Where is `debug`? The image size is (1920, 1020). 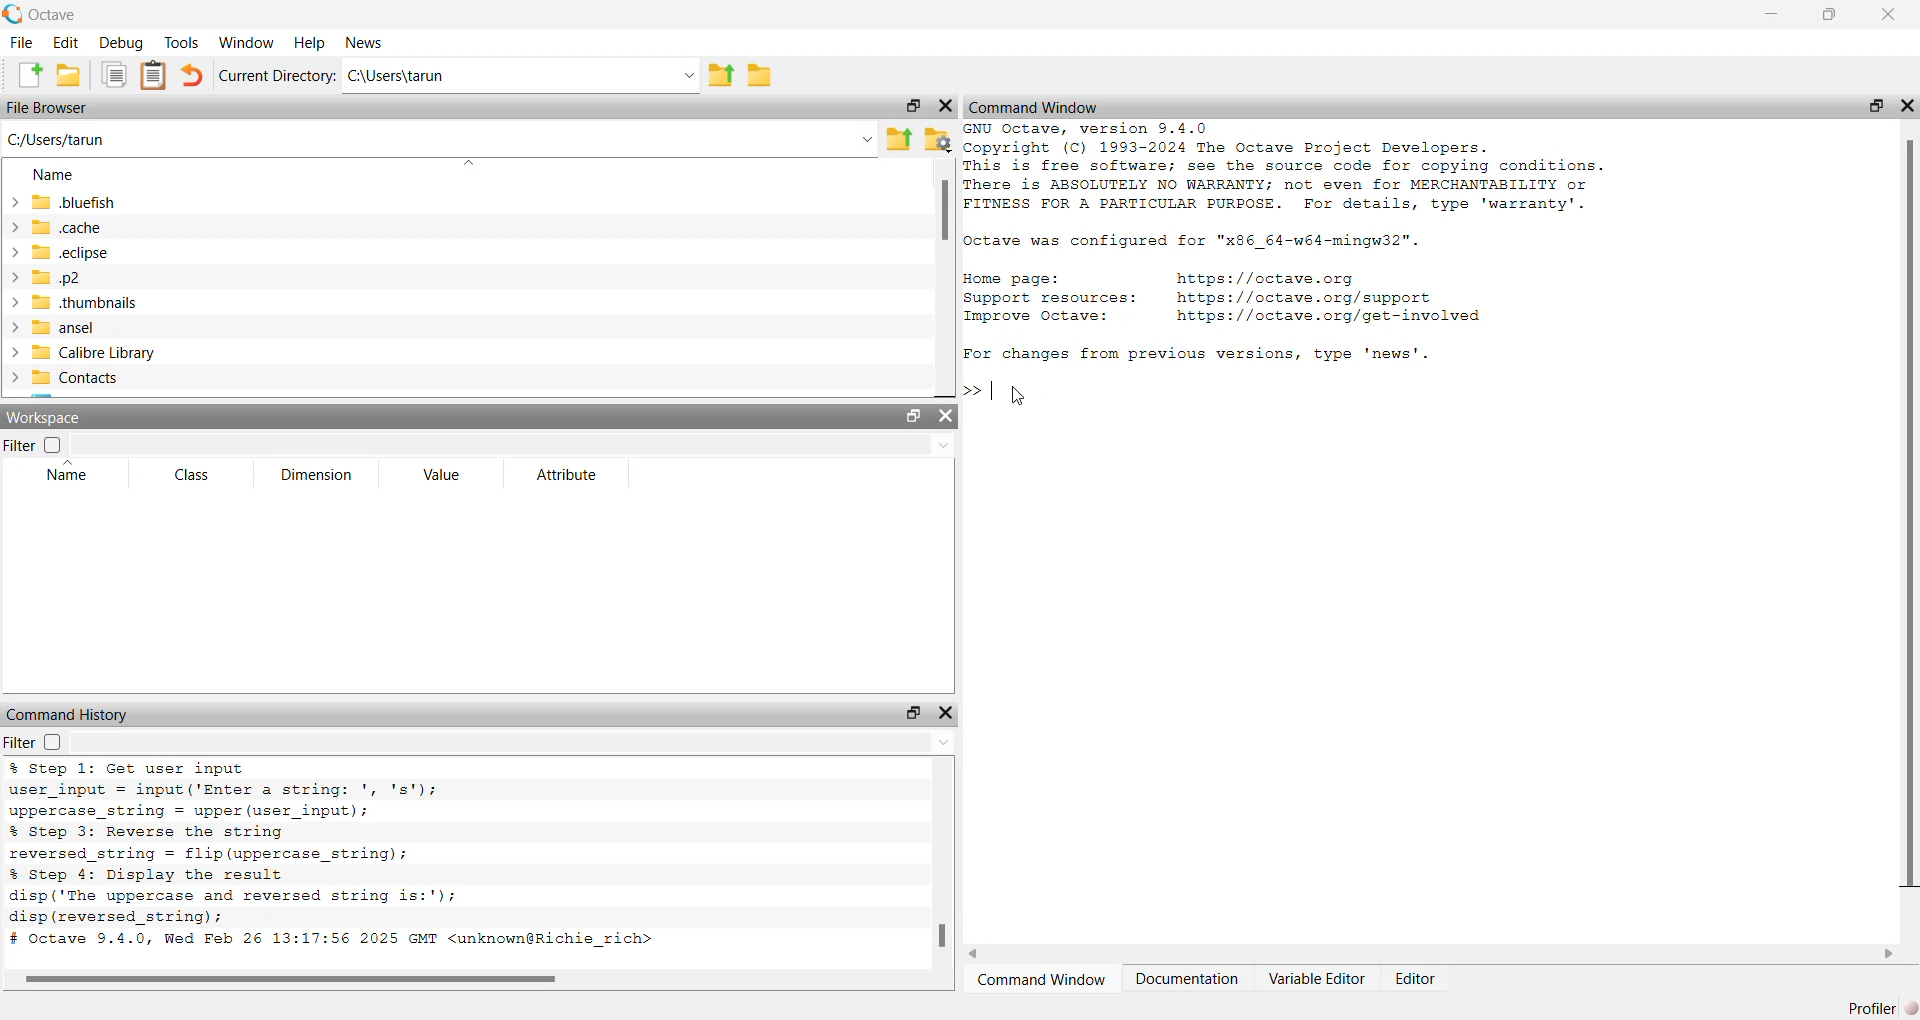
debug is located at coordinates (124, 42).